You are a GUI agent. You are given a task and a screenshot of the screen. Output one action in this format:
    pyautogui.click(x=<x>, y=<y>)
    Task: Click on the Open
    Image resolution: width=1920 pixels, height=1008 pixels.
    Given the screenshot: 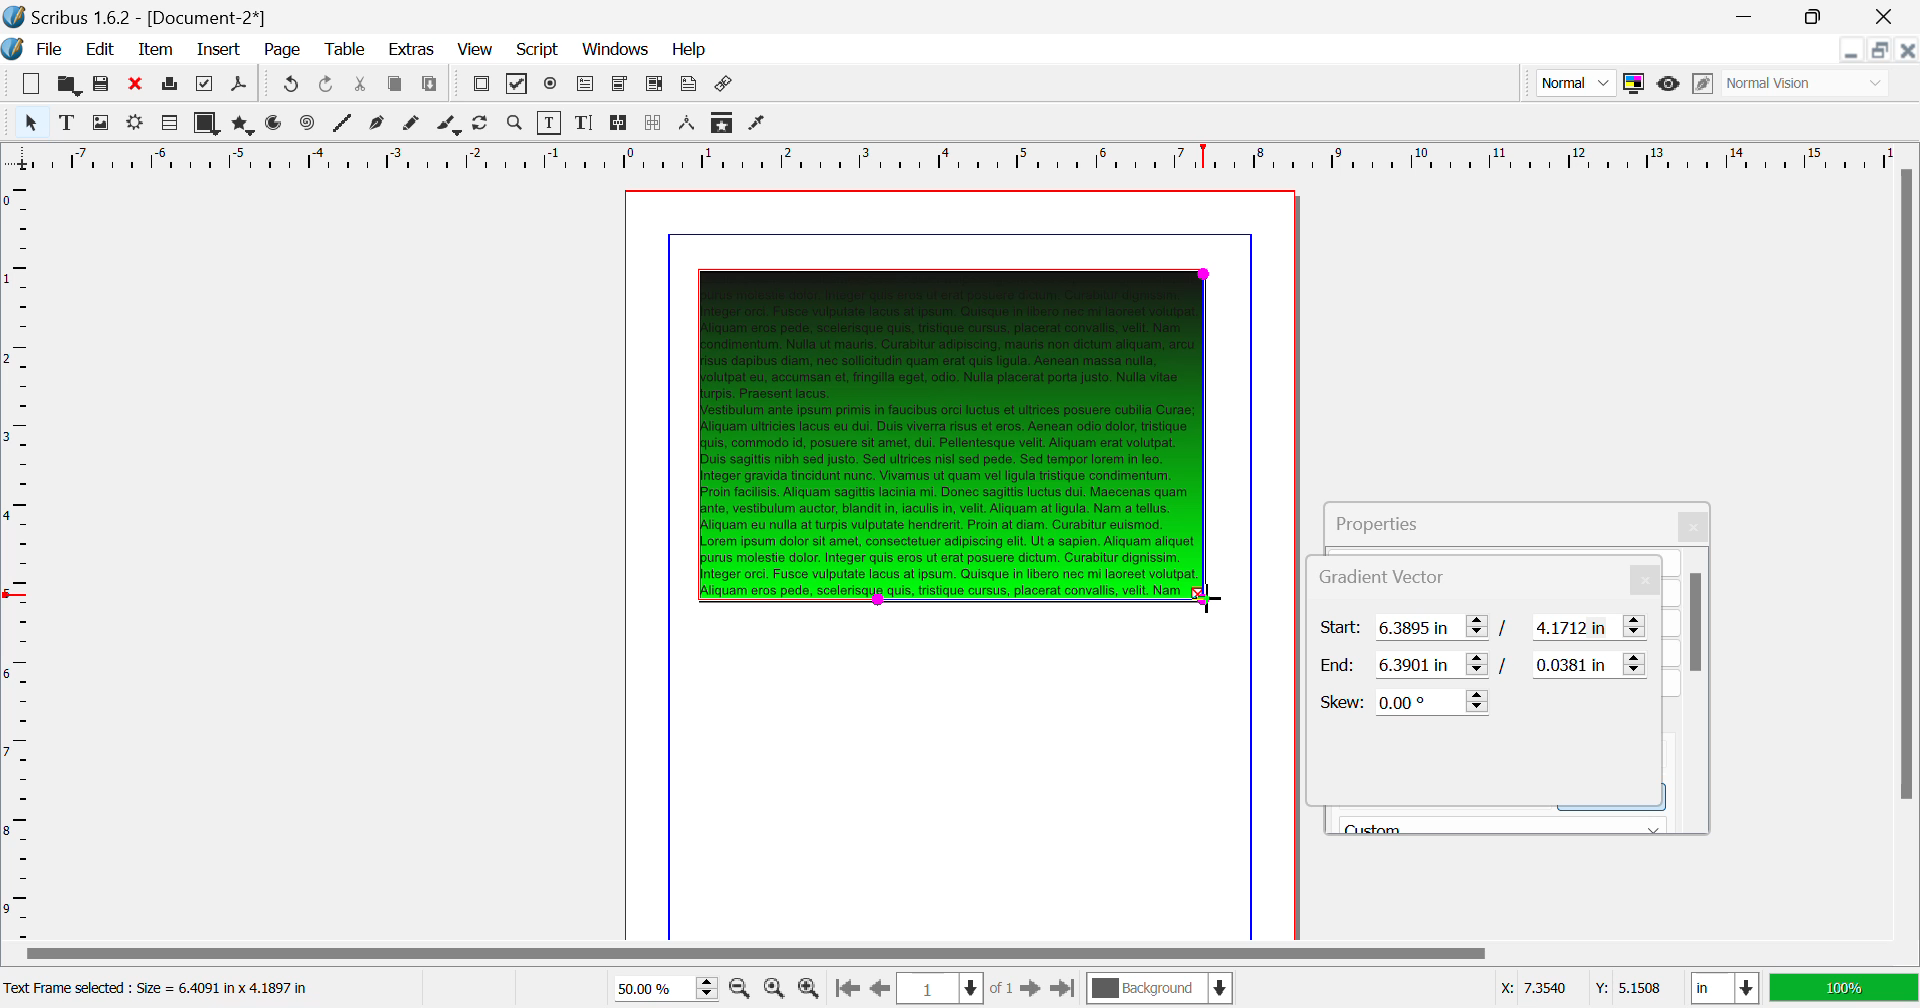 What is the action you would take?
    pyautogui.click(x=68, y=83)
    